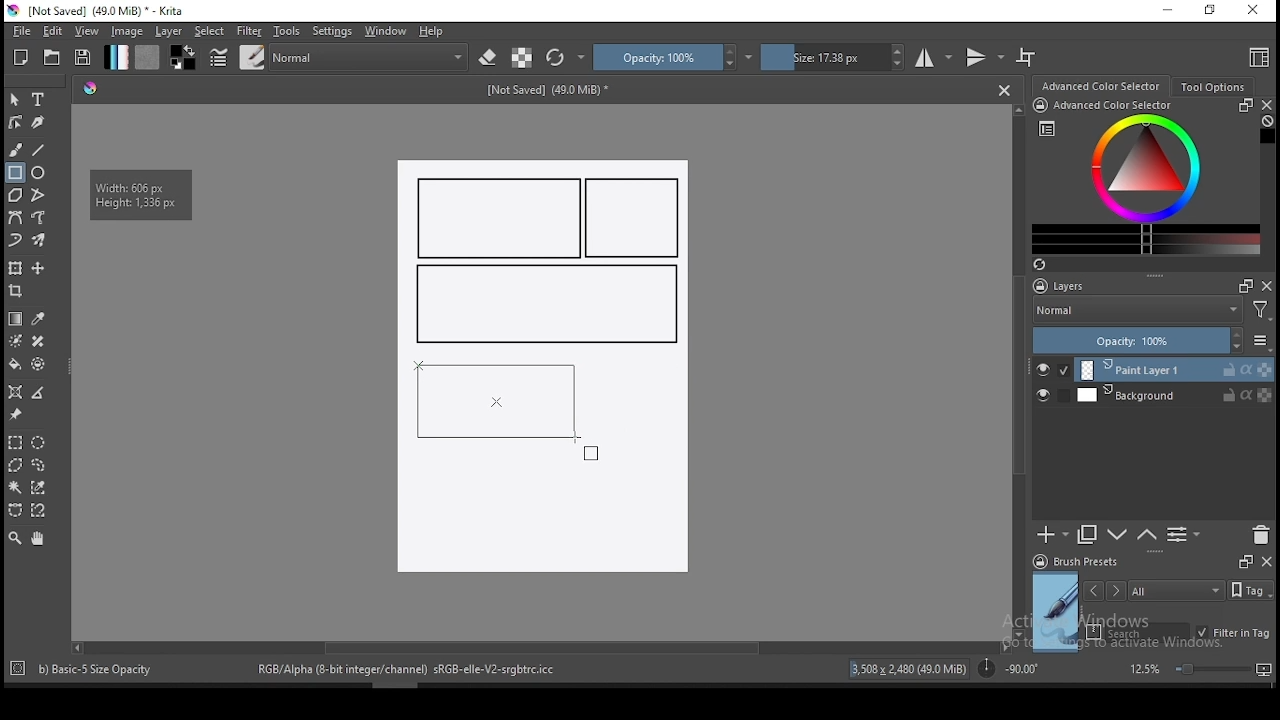  Describe the element at coordinates (86, 31) in the screenshot. I see `view` at that location.